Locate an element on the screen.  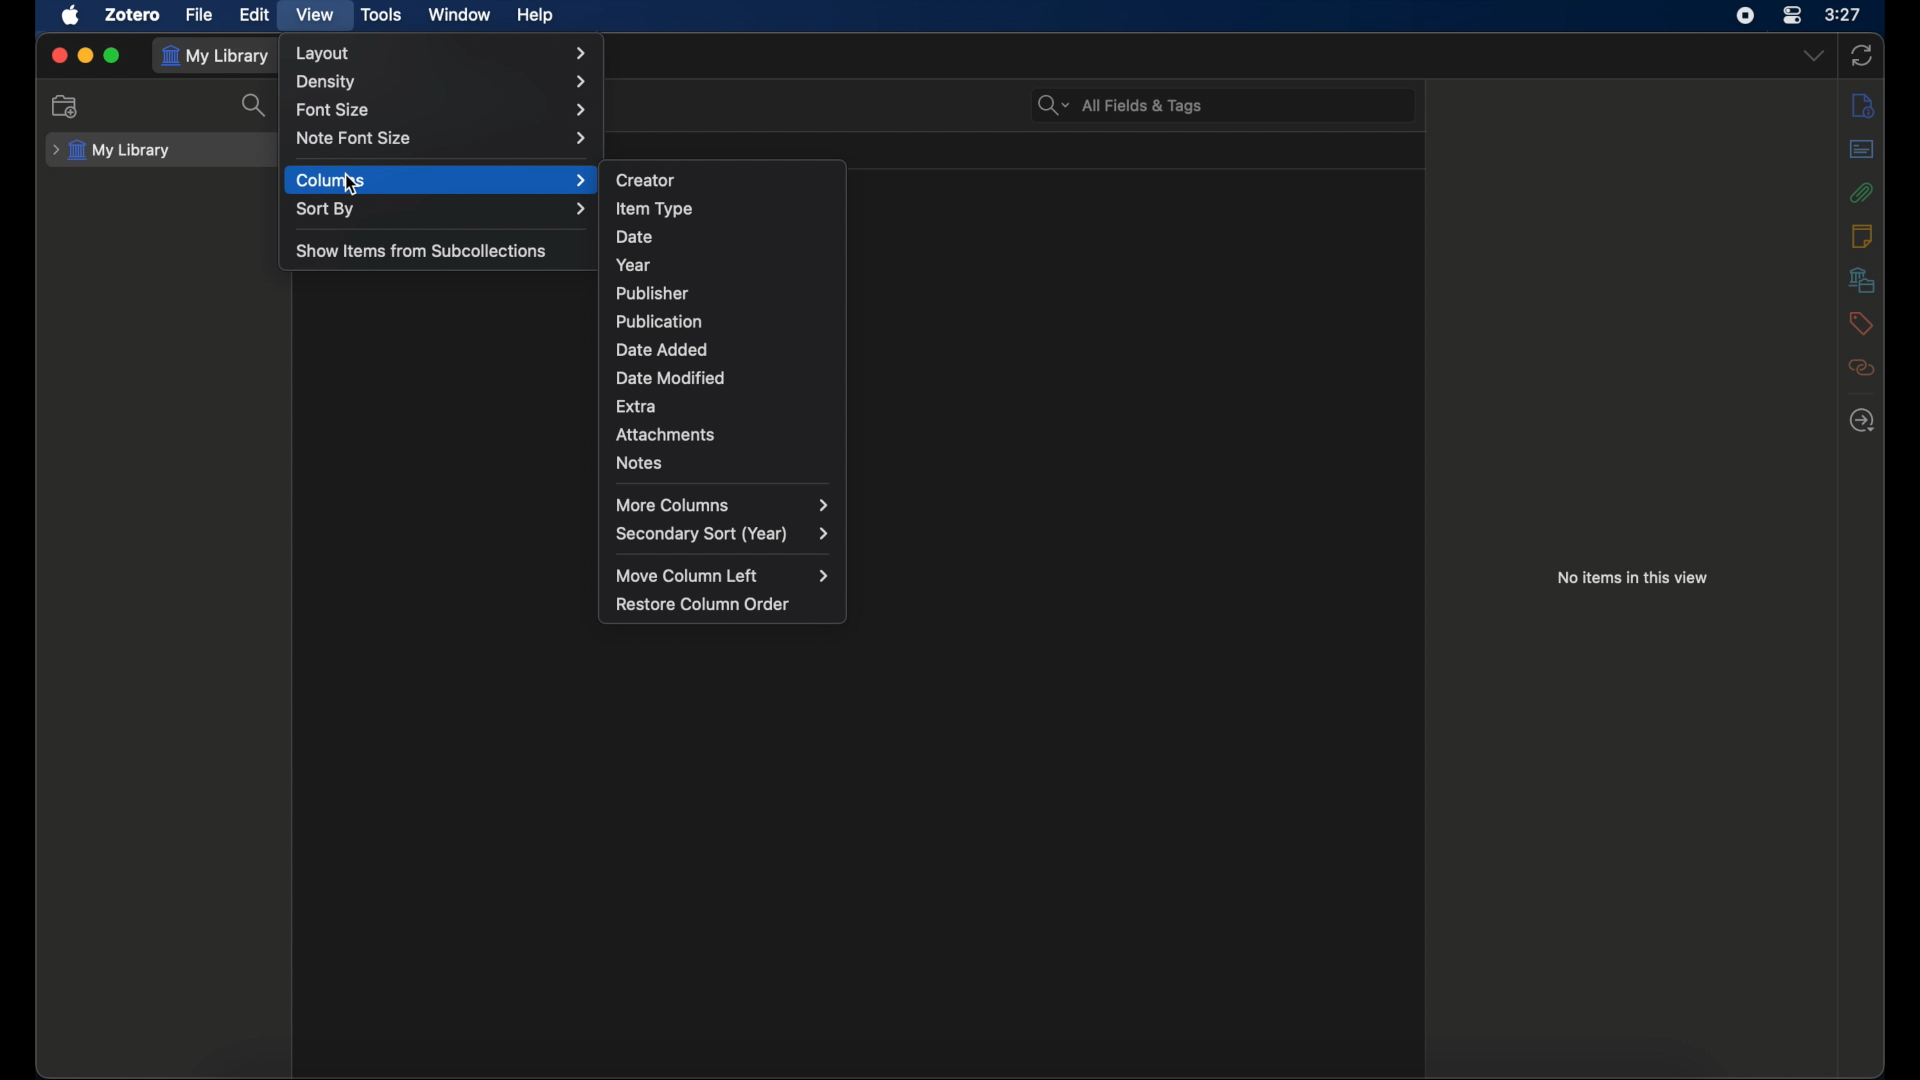
more columns is located at coordinates (724, 505).